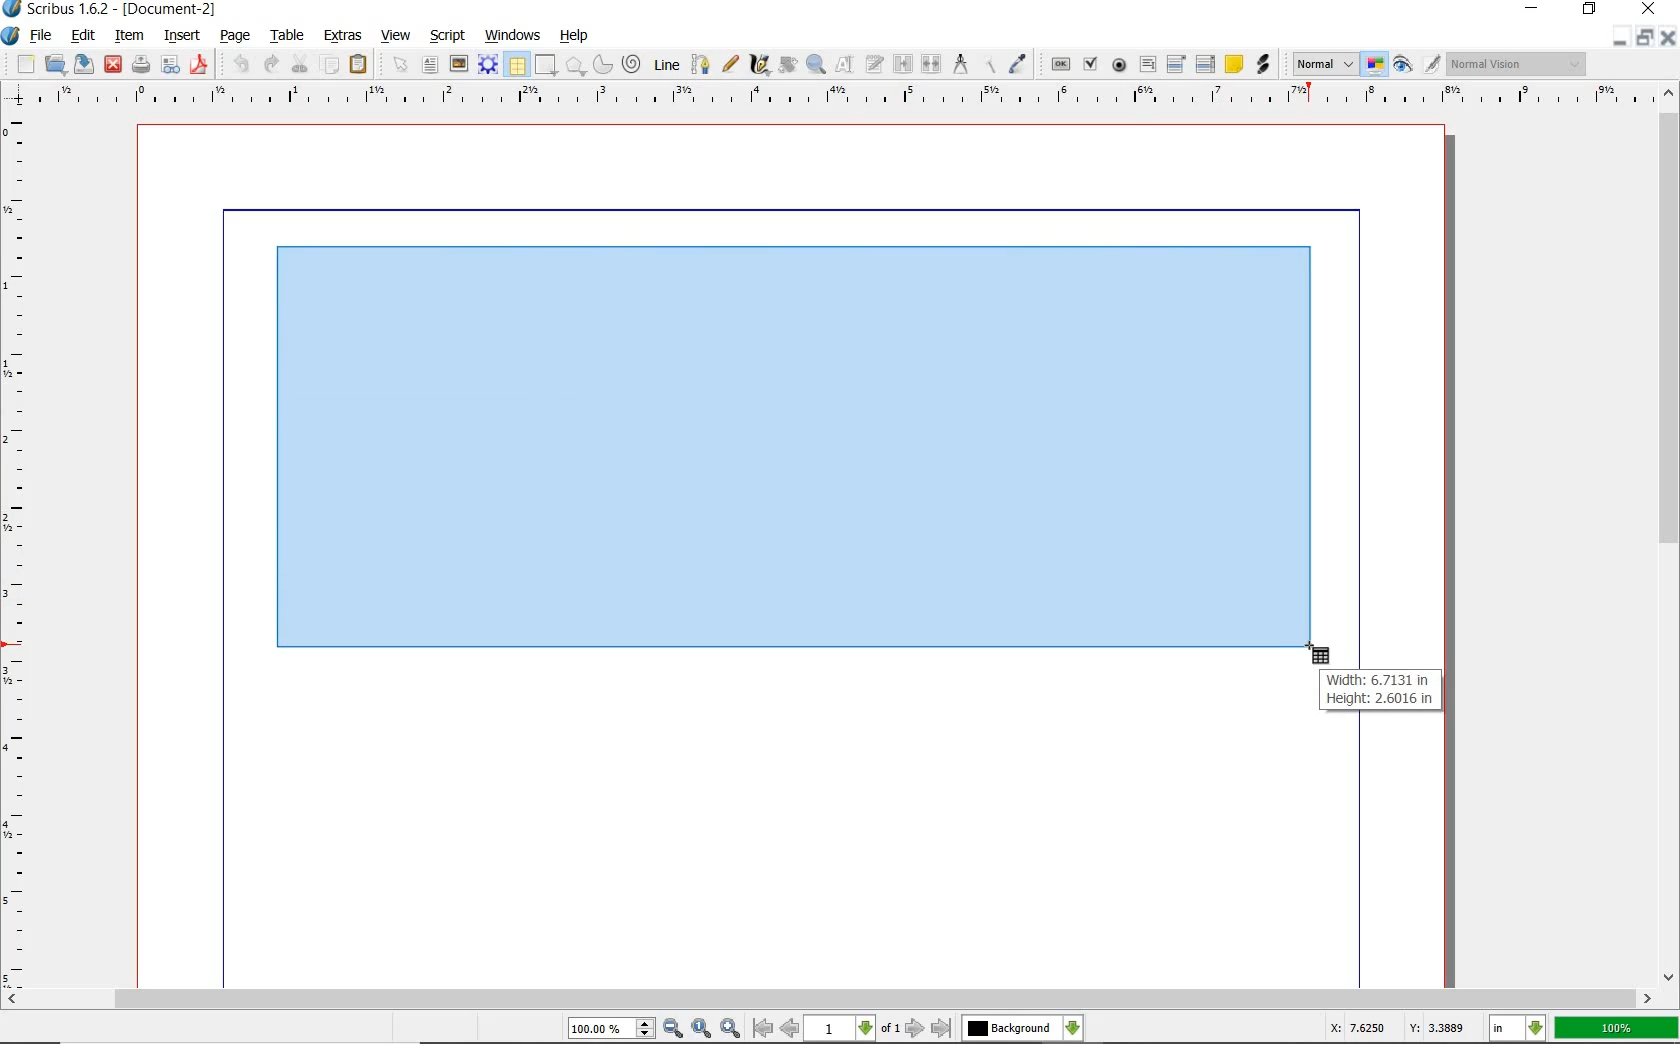 This screenshot has width=1680, height=1044. I want to click on copy, so click(331, 66).